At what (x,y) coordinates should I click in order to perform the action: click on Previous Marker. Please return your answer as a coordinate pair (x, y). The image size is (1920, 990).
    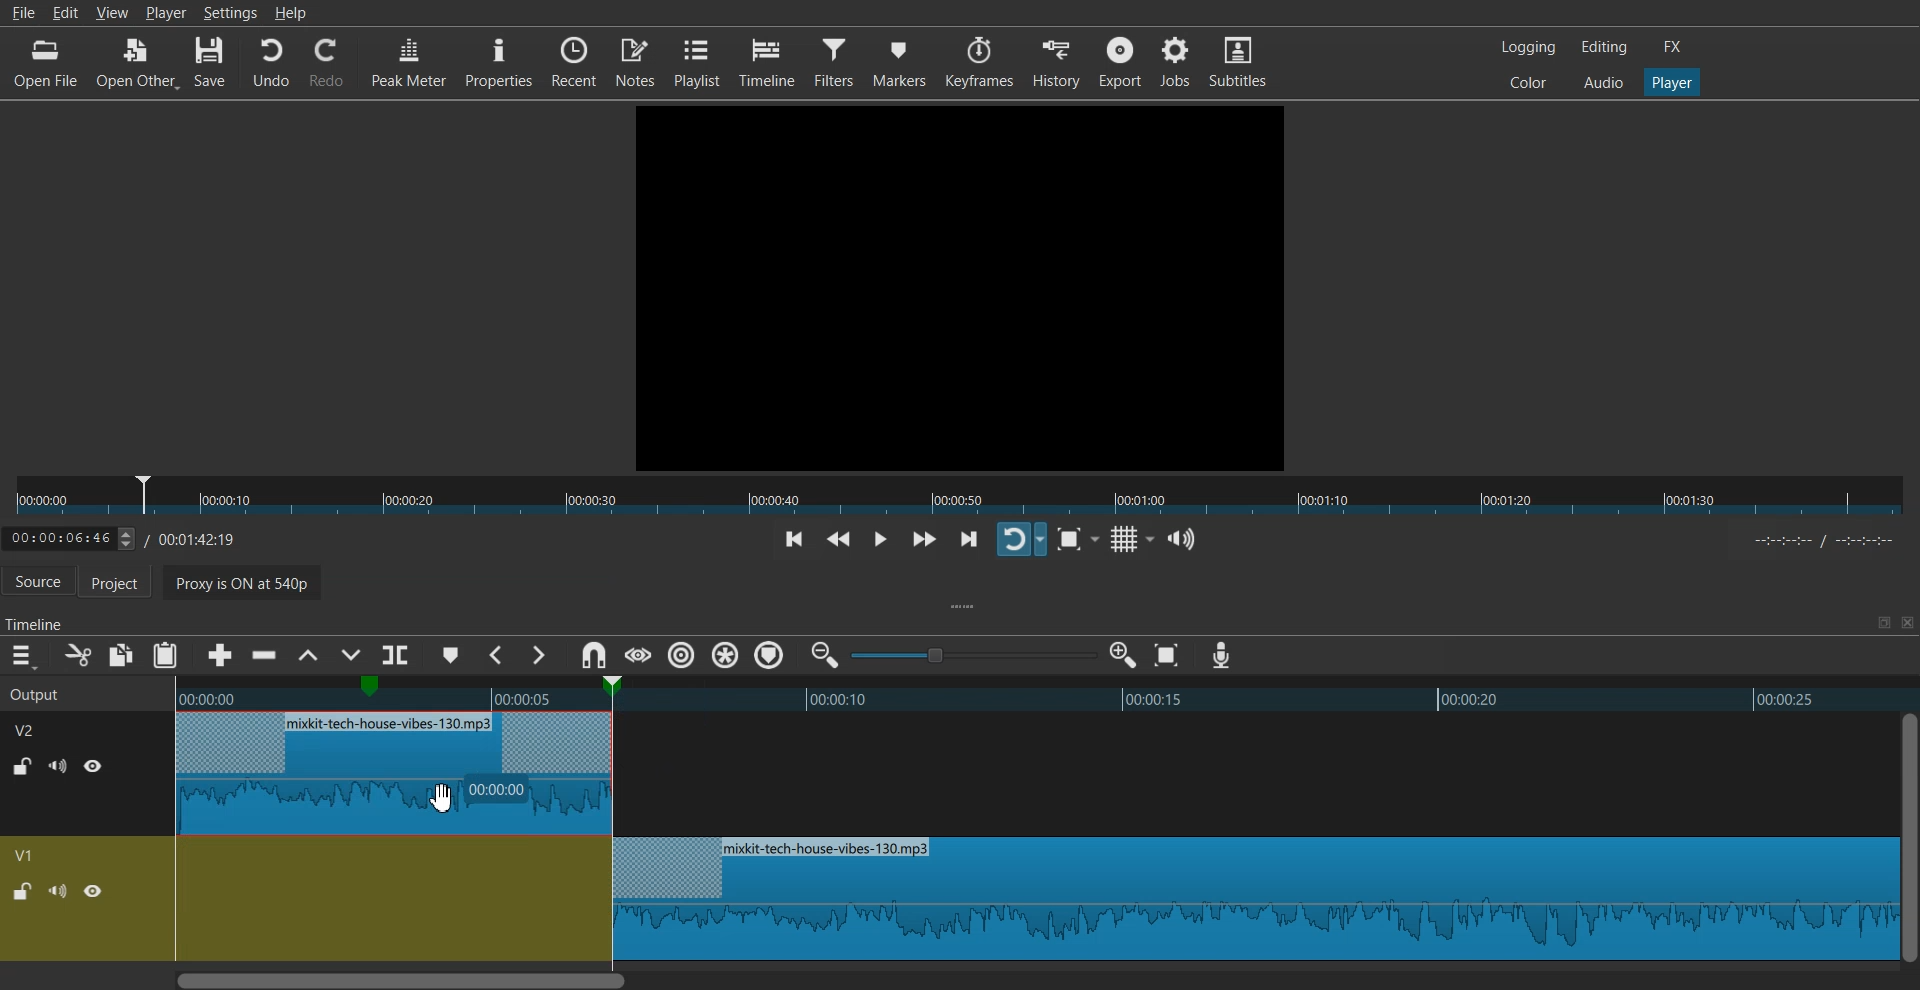
    Looking at the image, I should click on (498, 655).